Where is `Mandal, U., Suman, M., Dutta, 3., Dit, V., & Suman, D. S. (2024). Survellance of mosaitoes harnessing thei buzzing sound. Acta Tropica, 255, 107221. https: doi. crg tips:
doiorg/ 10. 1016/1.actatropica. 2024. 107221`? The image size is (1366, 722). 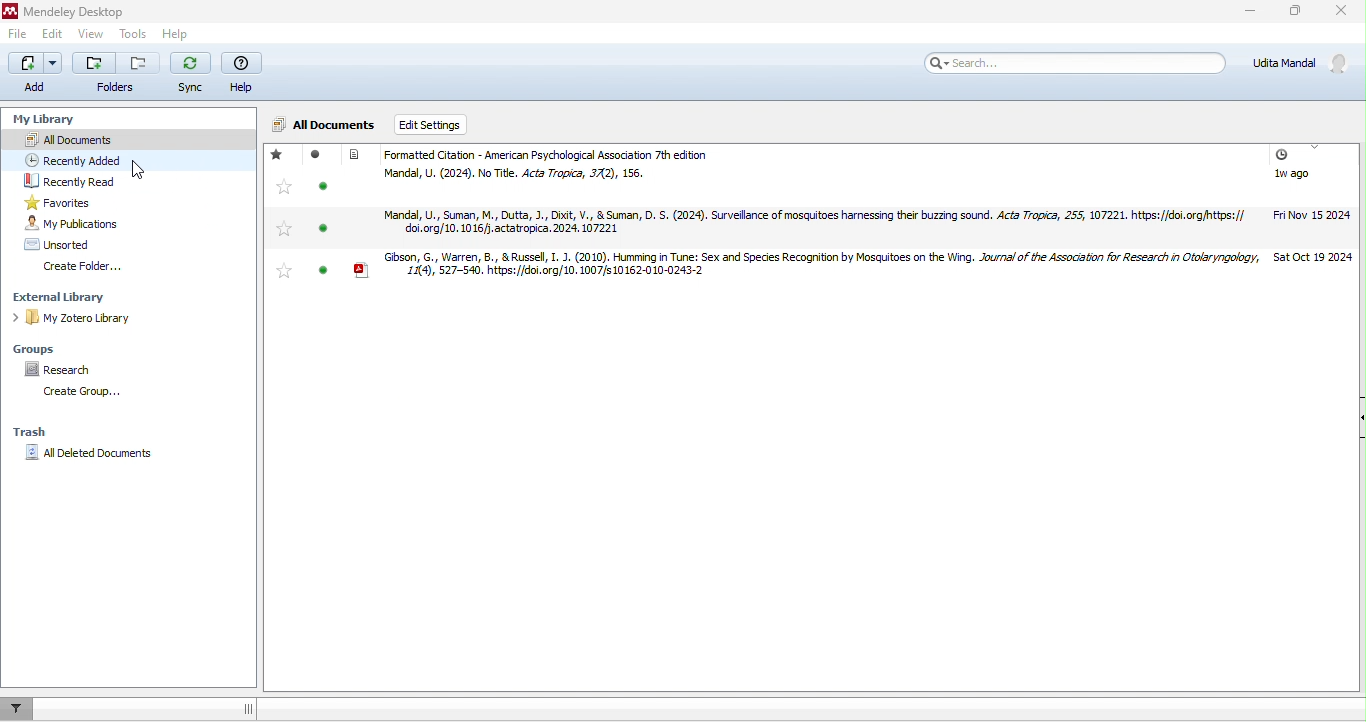 Mandal, U., Suman, M., Dutta, 3., Dit, V., & Suman, D. S. (2024). Survellance of mosaitoes harnessing thei buzzing sound. Acta Tropica, 255, 107221. https: doi. crg tips:
doiorg/ 10. 1016/1.actatropica. 2024. 107221 is located at coordinates (810, 223).